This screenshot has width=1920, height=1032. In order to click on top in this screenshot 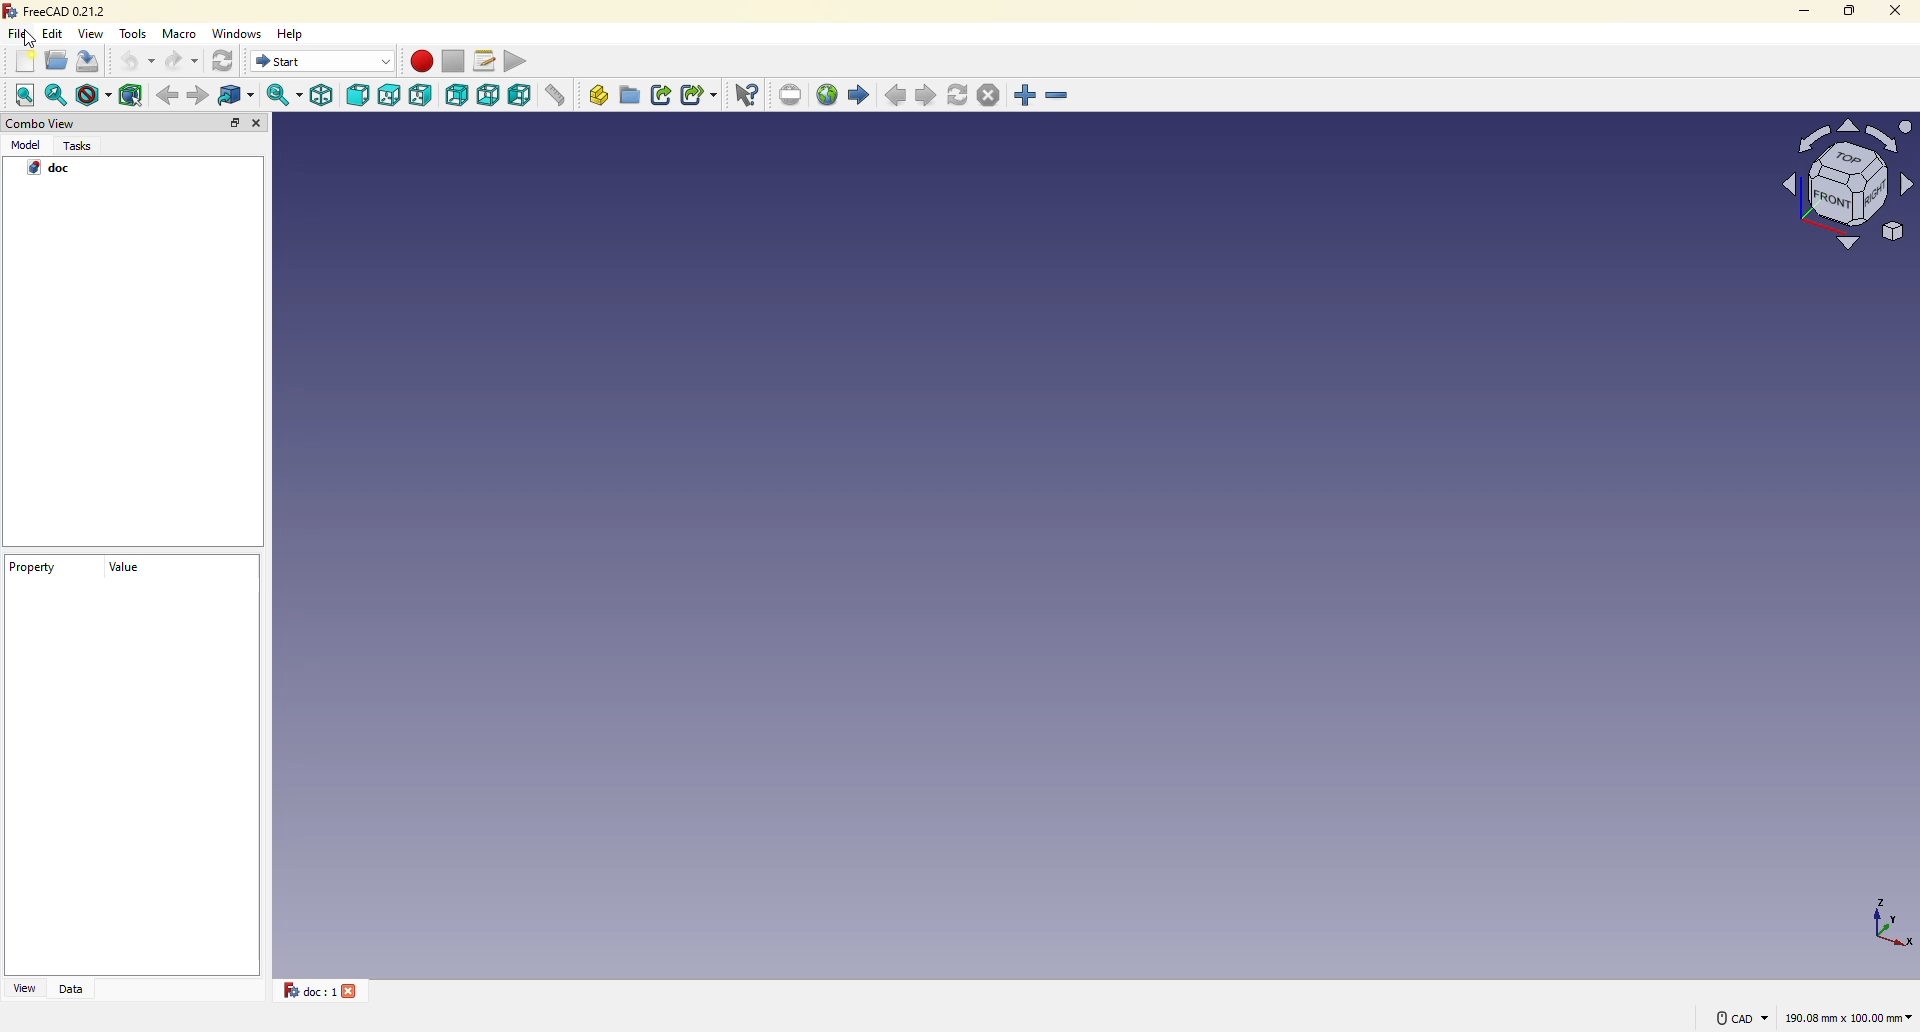, I will do `click(390, 96)`.